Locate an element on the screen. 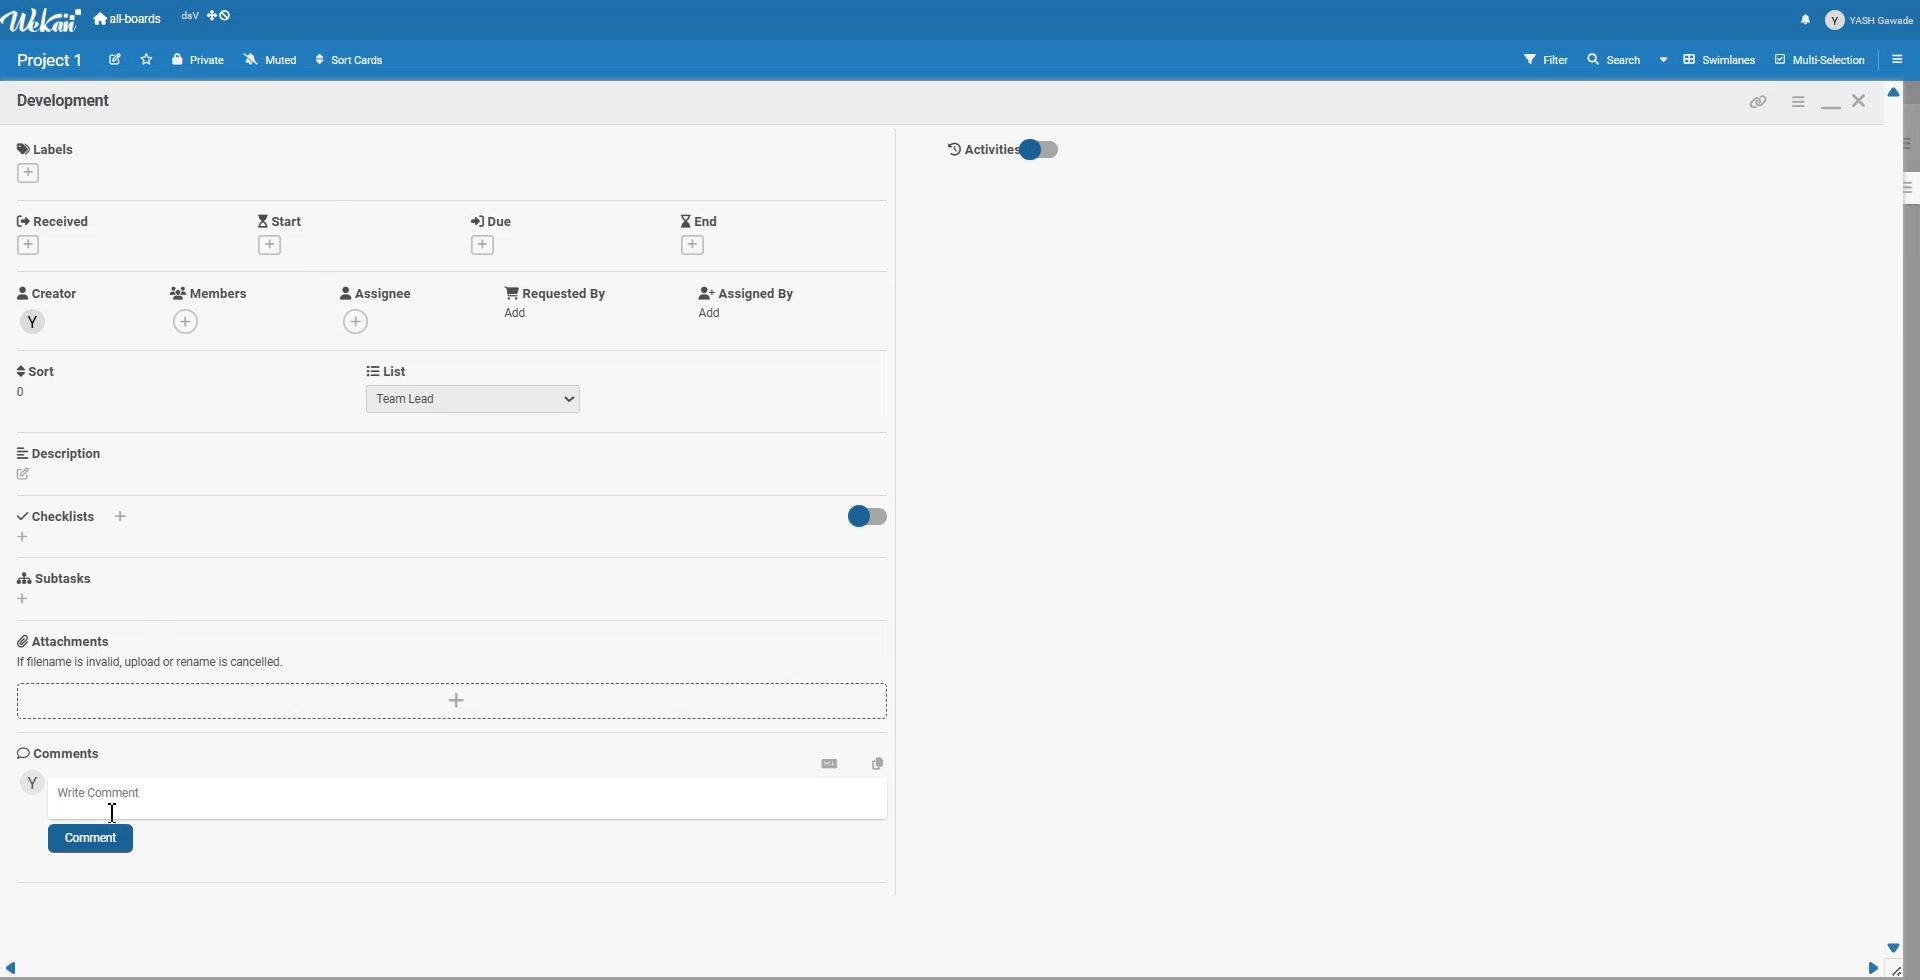 This screenshot has width=1920, height=980. Add Attachments is located at coordinates (149, 663).